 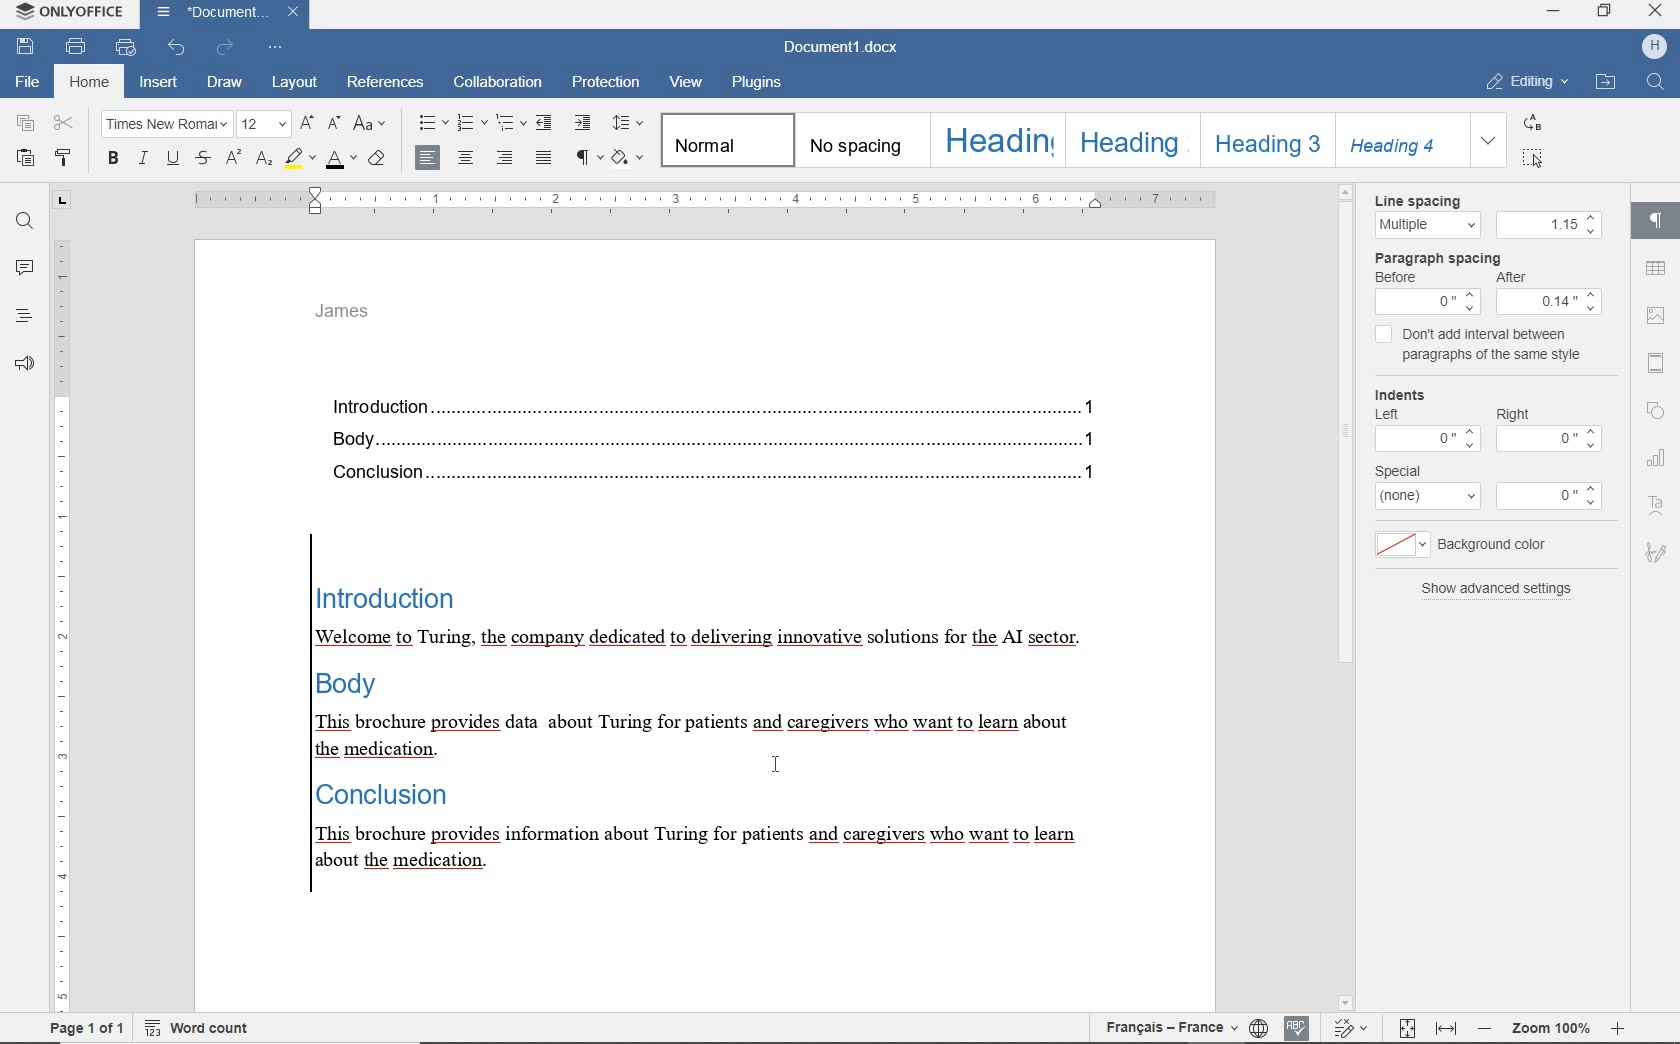 What do you see at coordinates (225, 15) in the screenshot?
I see `document name` at bounding box center [225, 15].